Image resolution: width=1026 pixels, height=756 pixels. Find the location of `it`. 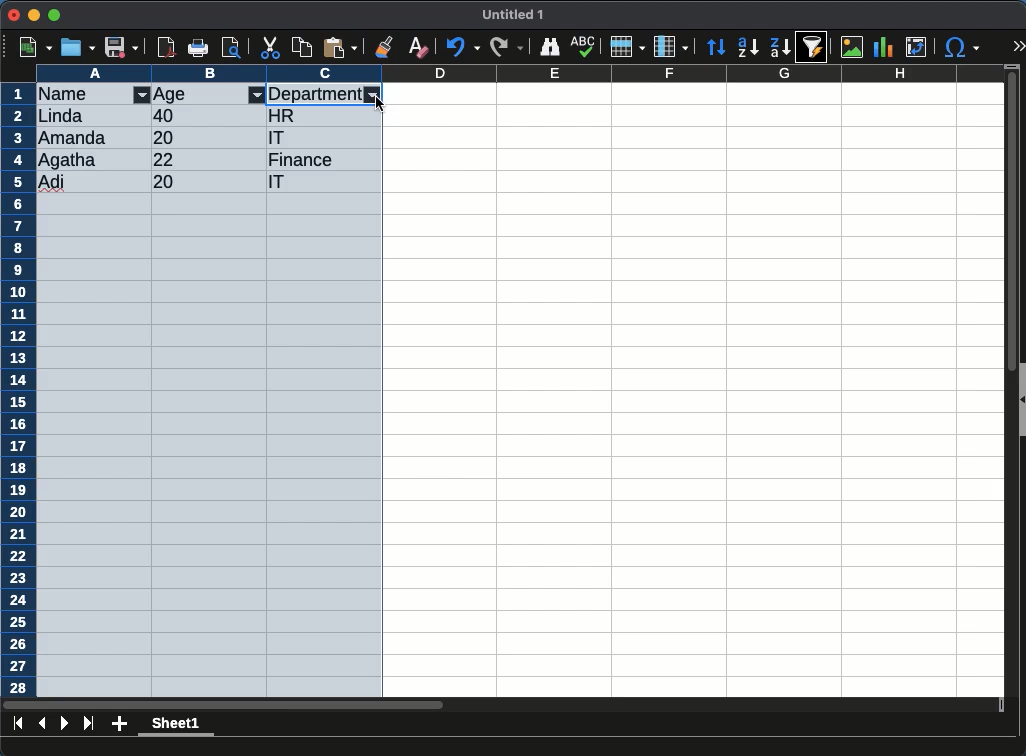

it is located at coordinates (272, 137).